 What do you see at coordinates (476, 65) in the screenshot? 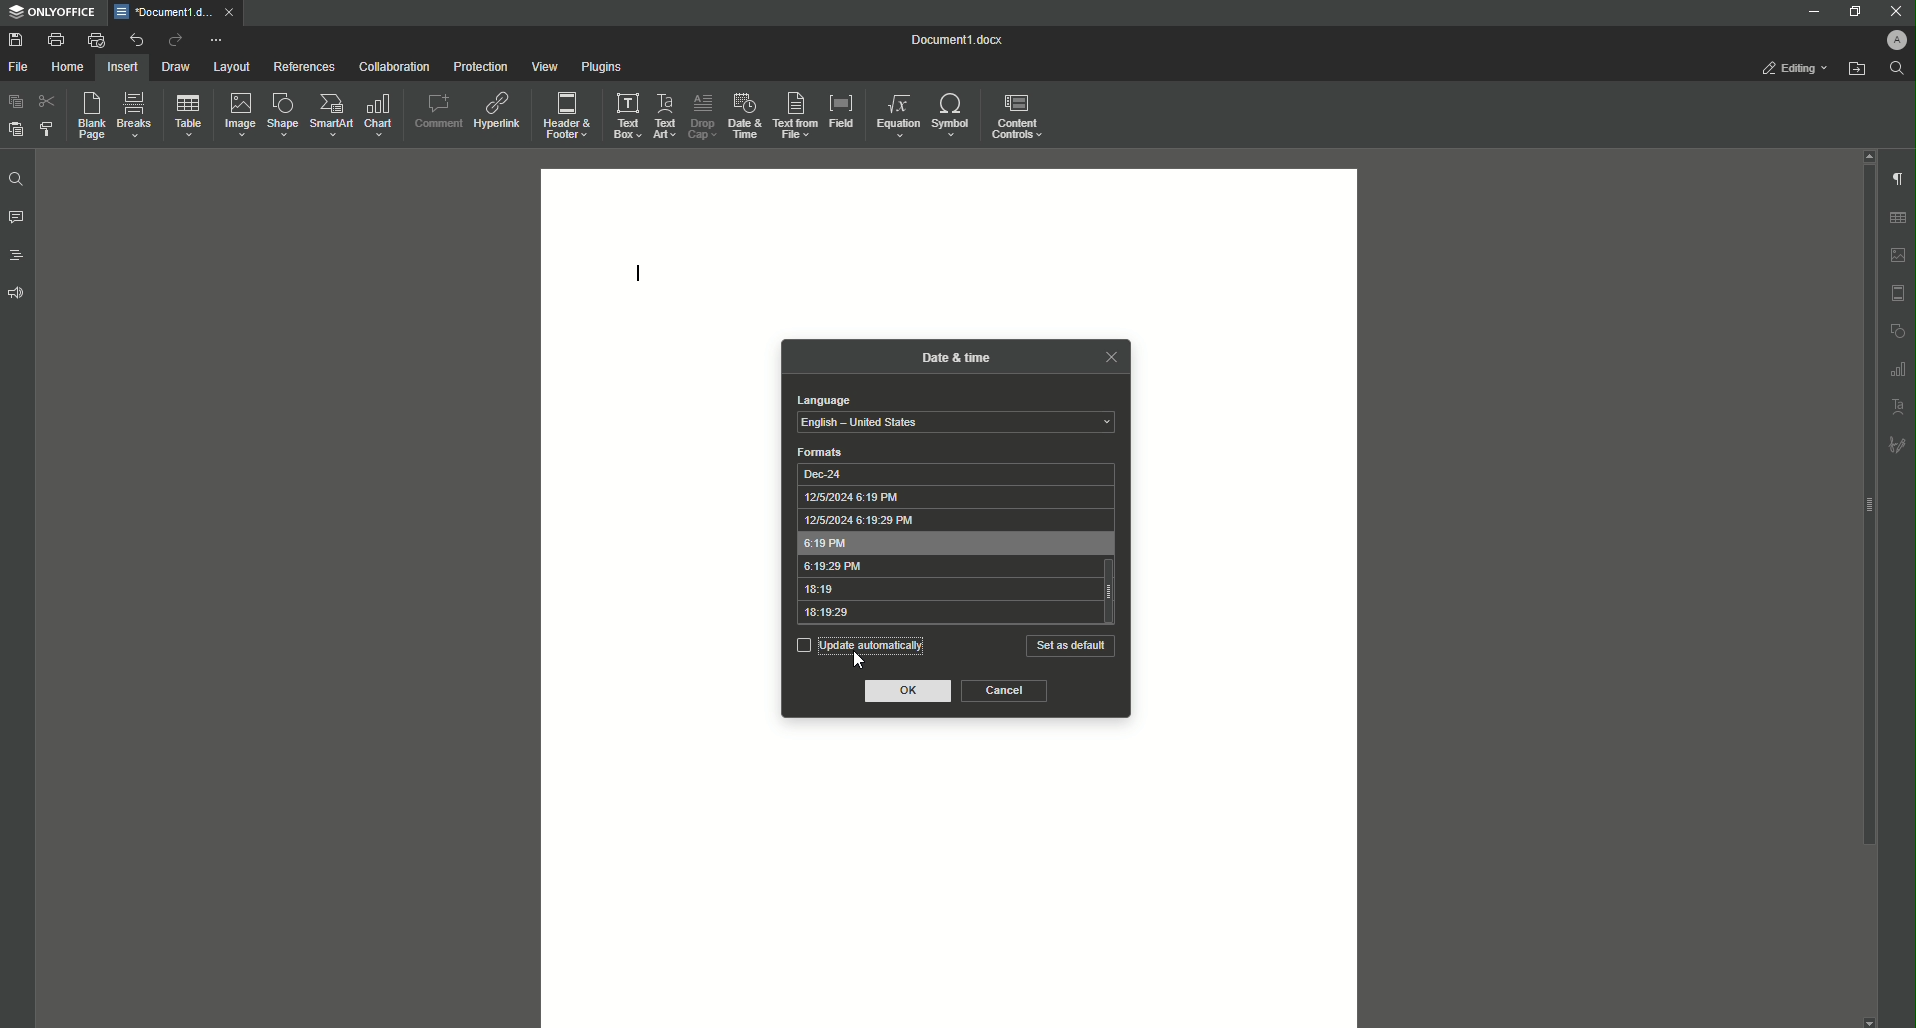
I see `Protection` at bounding box center [476, 65].